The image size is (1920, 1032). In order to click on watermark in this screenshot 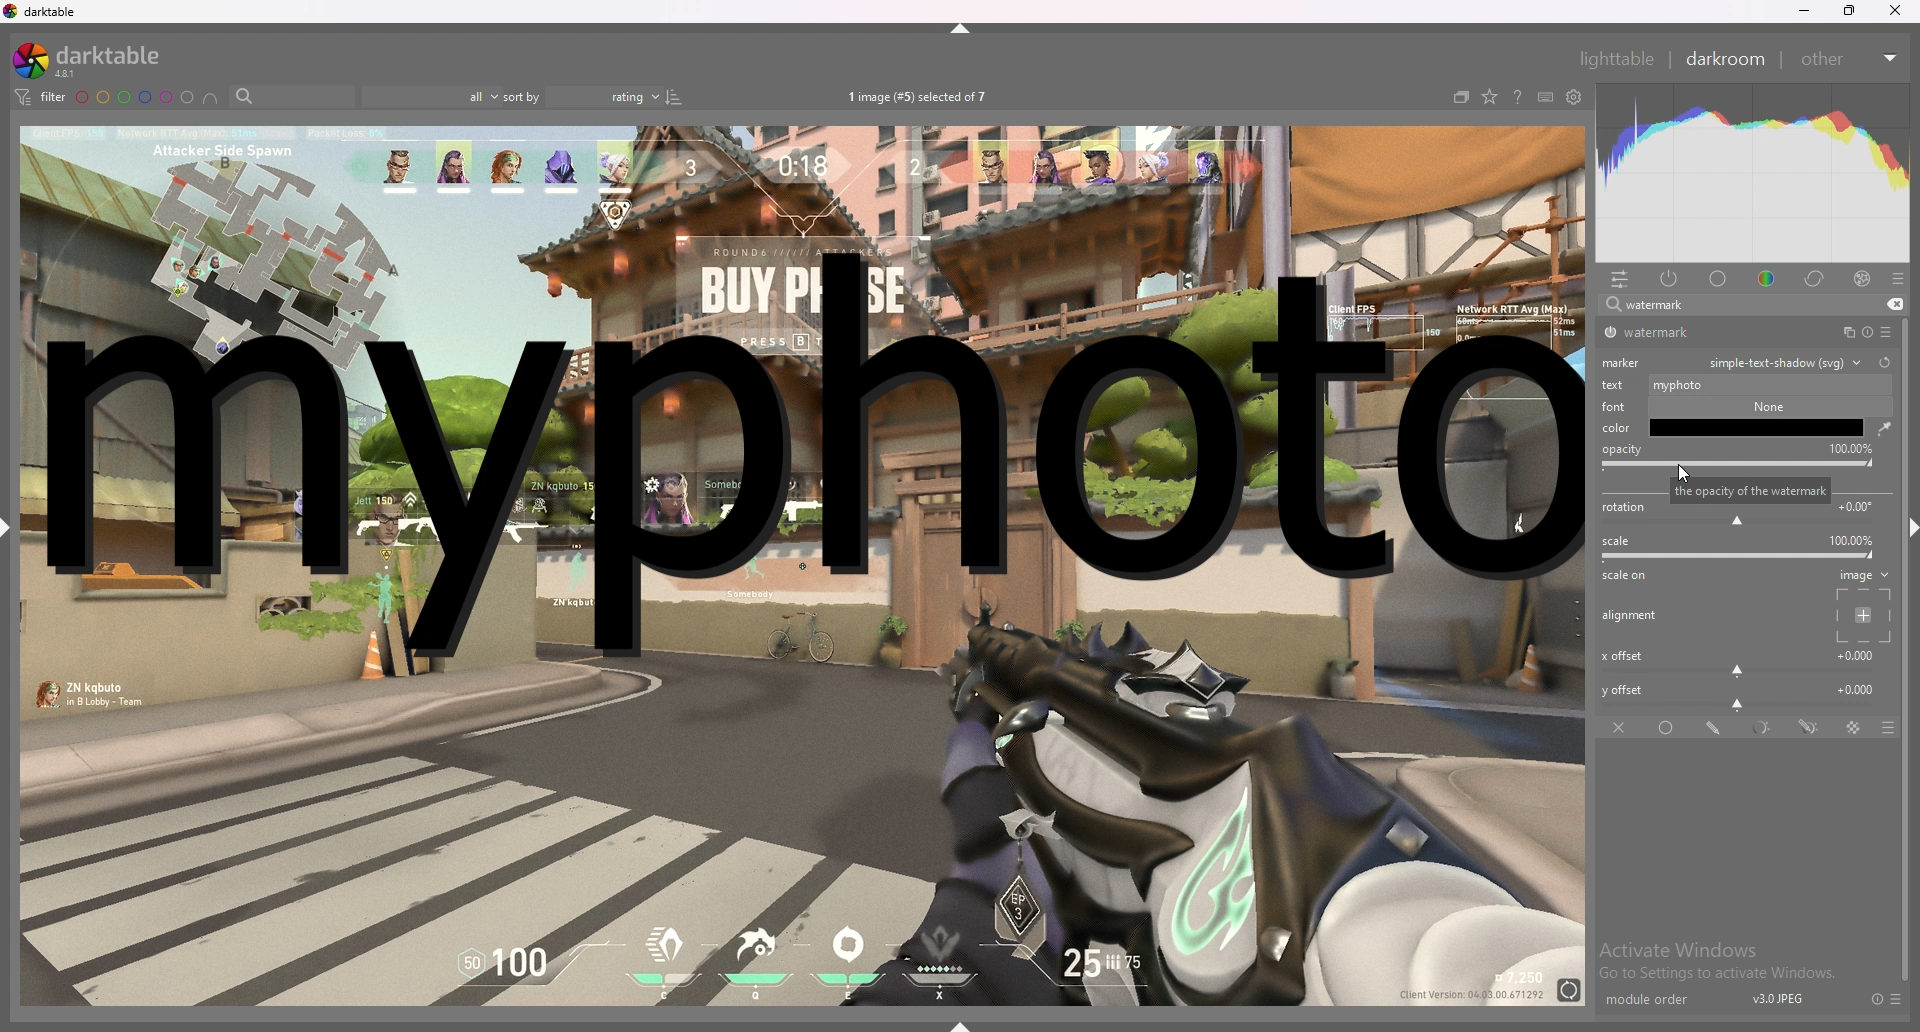, I will do `click(1673, 333)`.